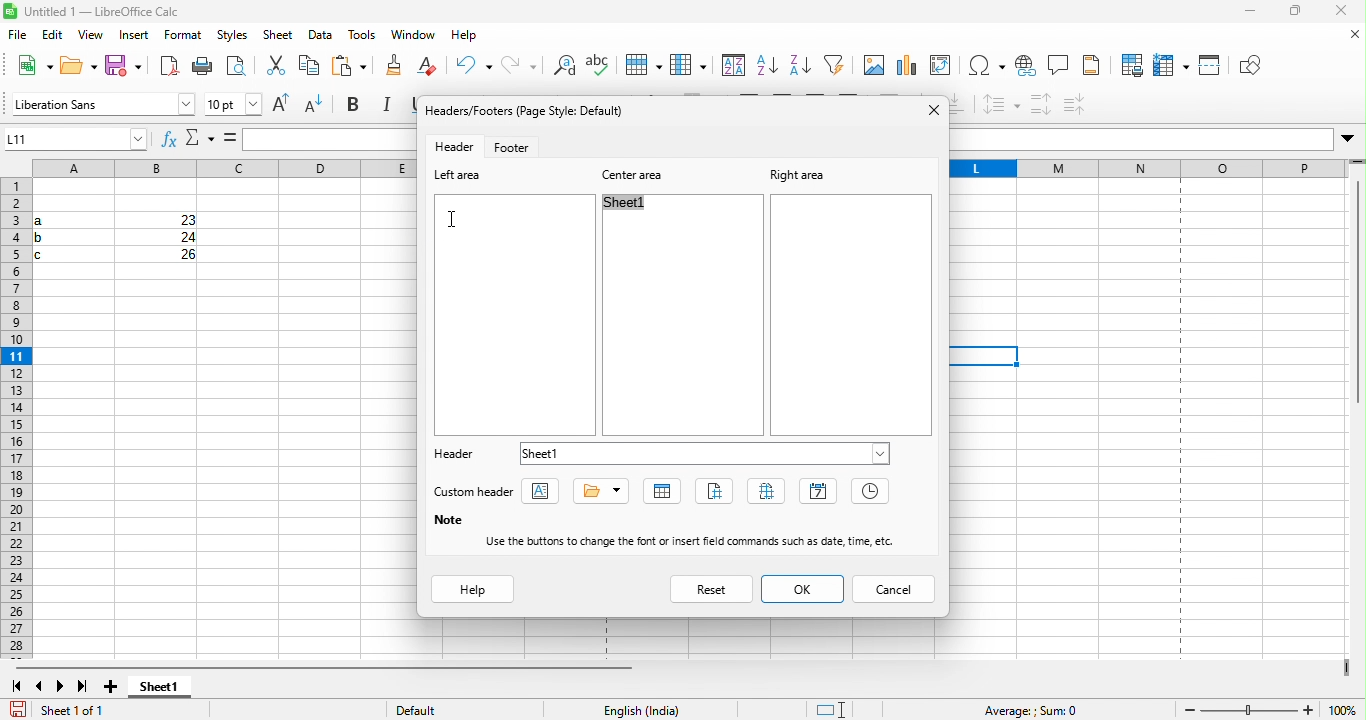 Image resolution: width=1366 pixels, height=720 pixels. What do you see at coordinates (547, 494) in the screenshot?
I see `text attribute` at bounding box center [547, 494].